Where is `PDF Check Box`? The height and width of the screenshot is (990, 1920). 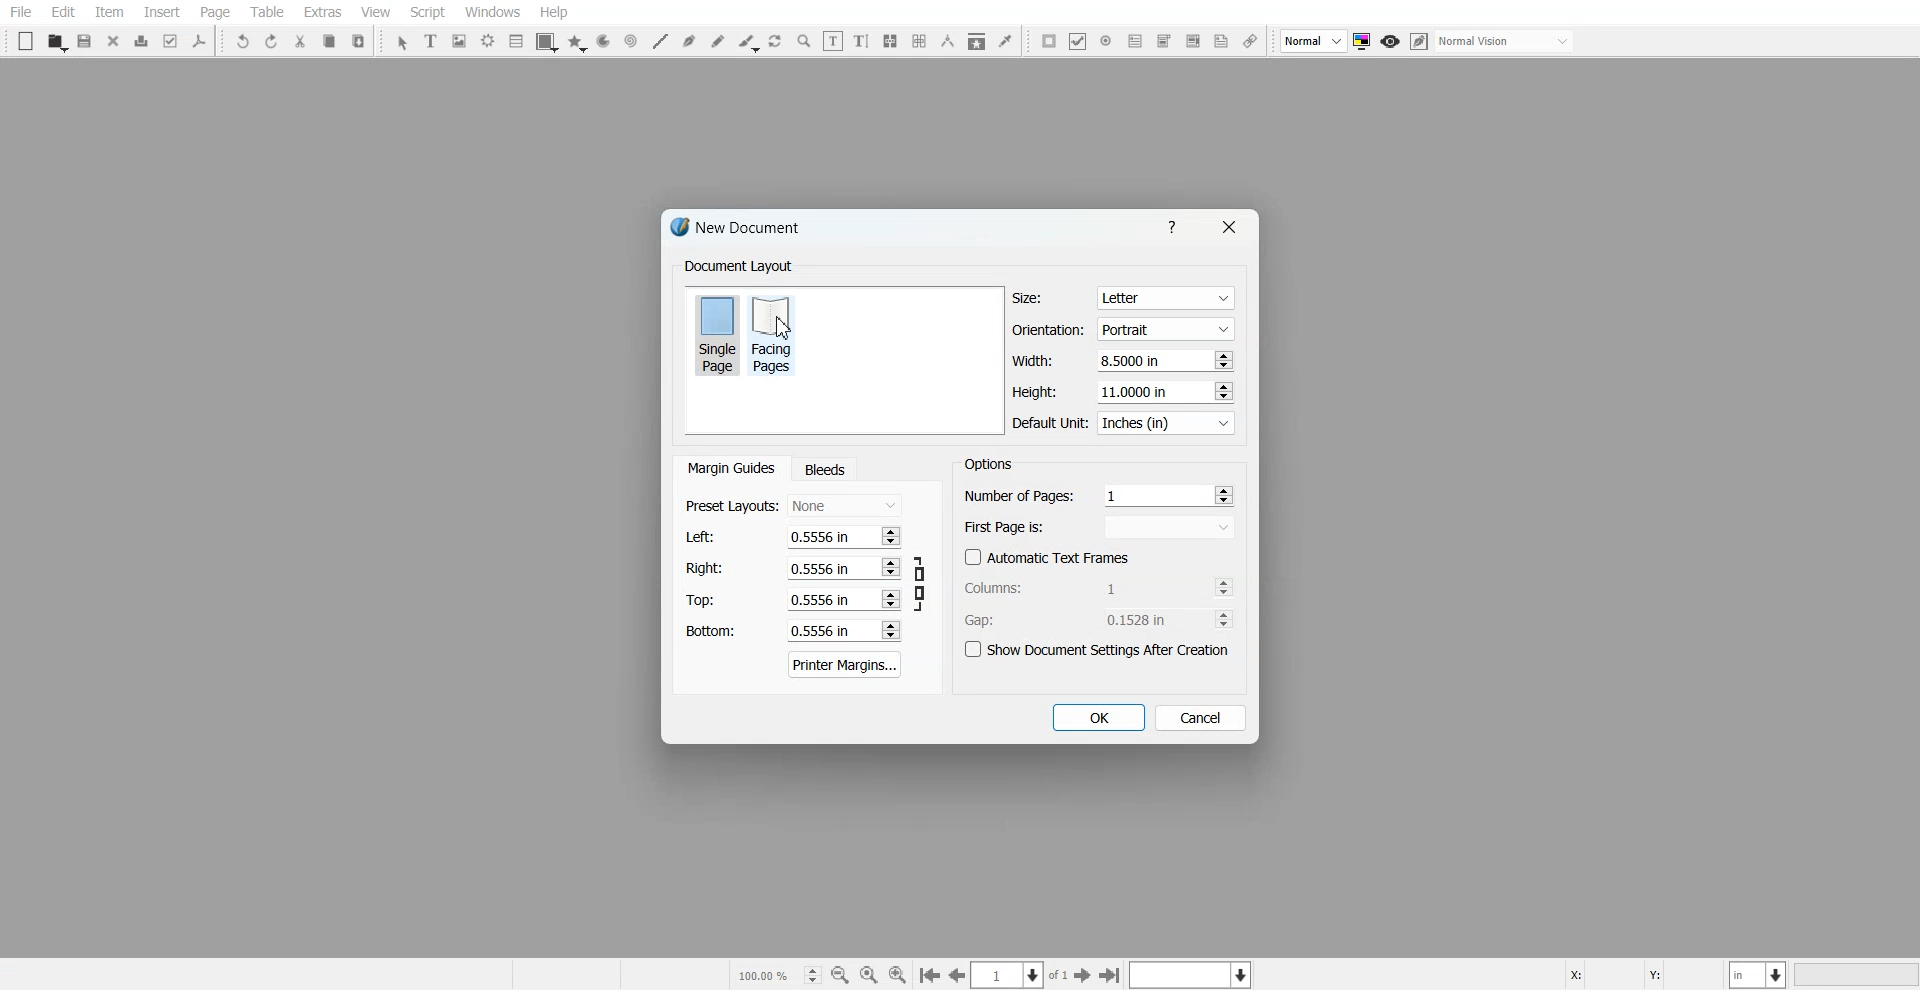
PDF Check Box is located at coordinates (1078, 41).